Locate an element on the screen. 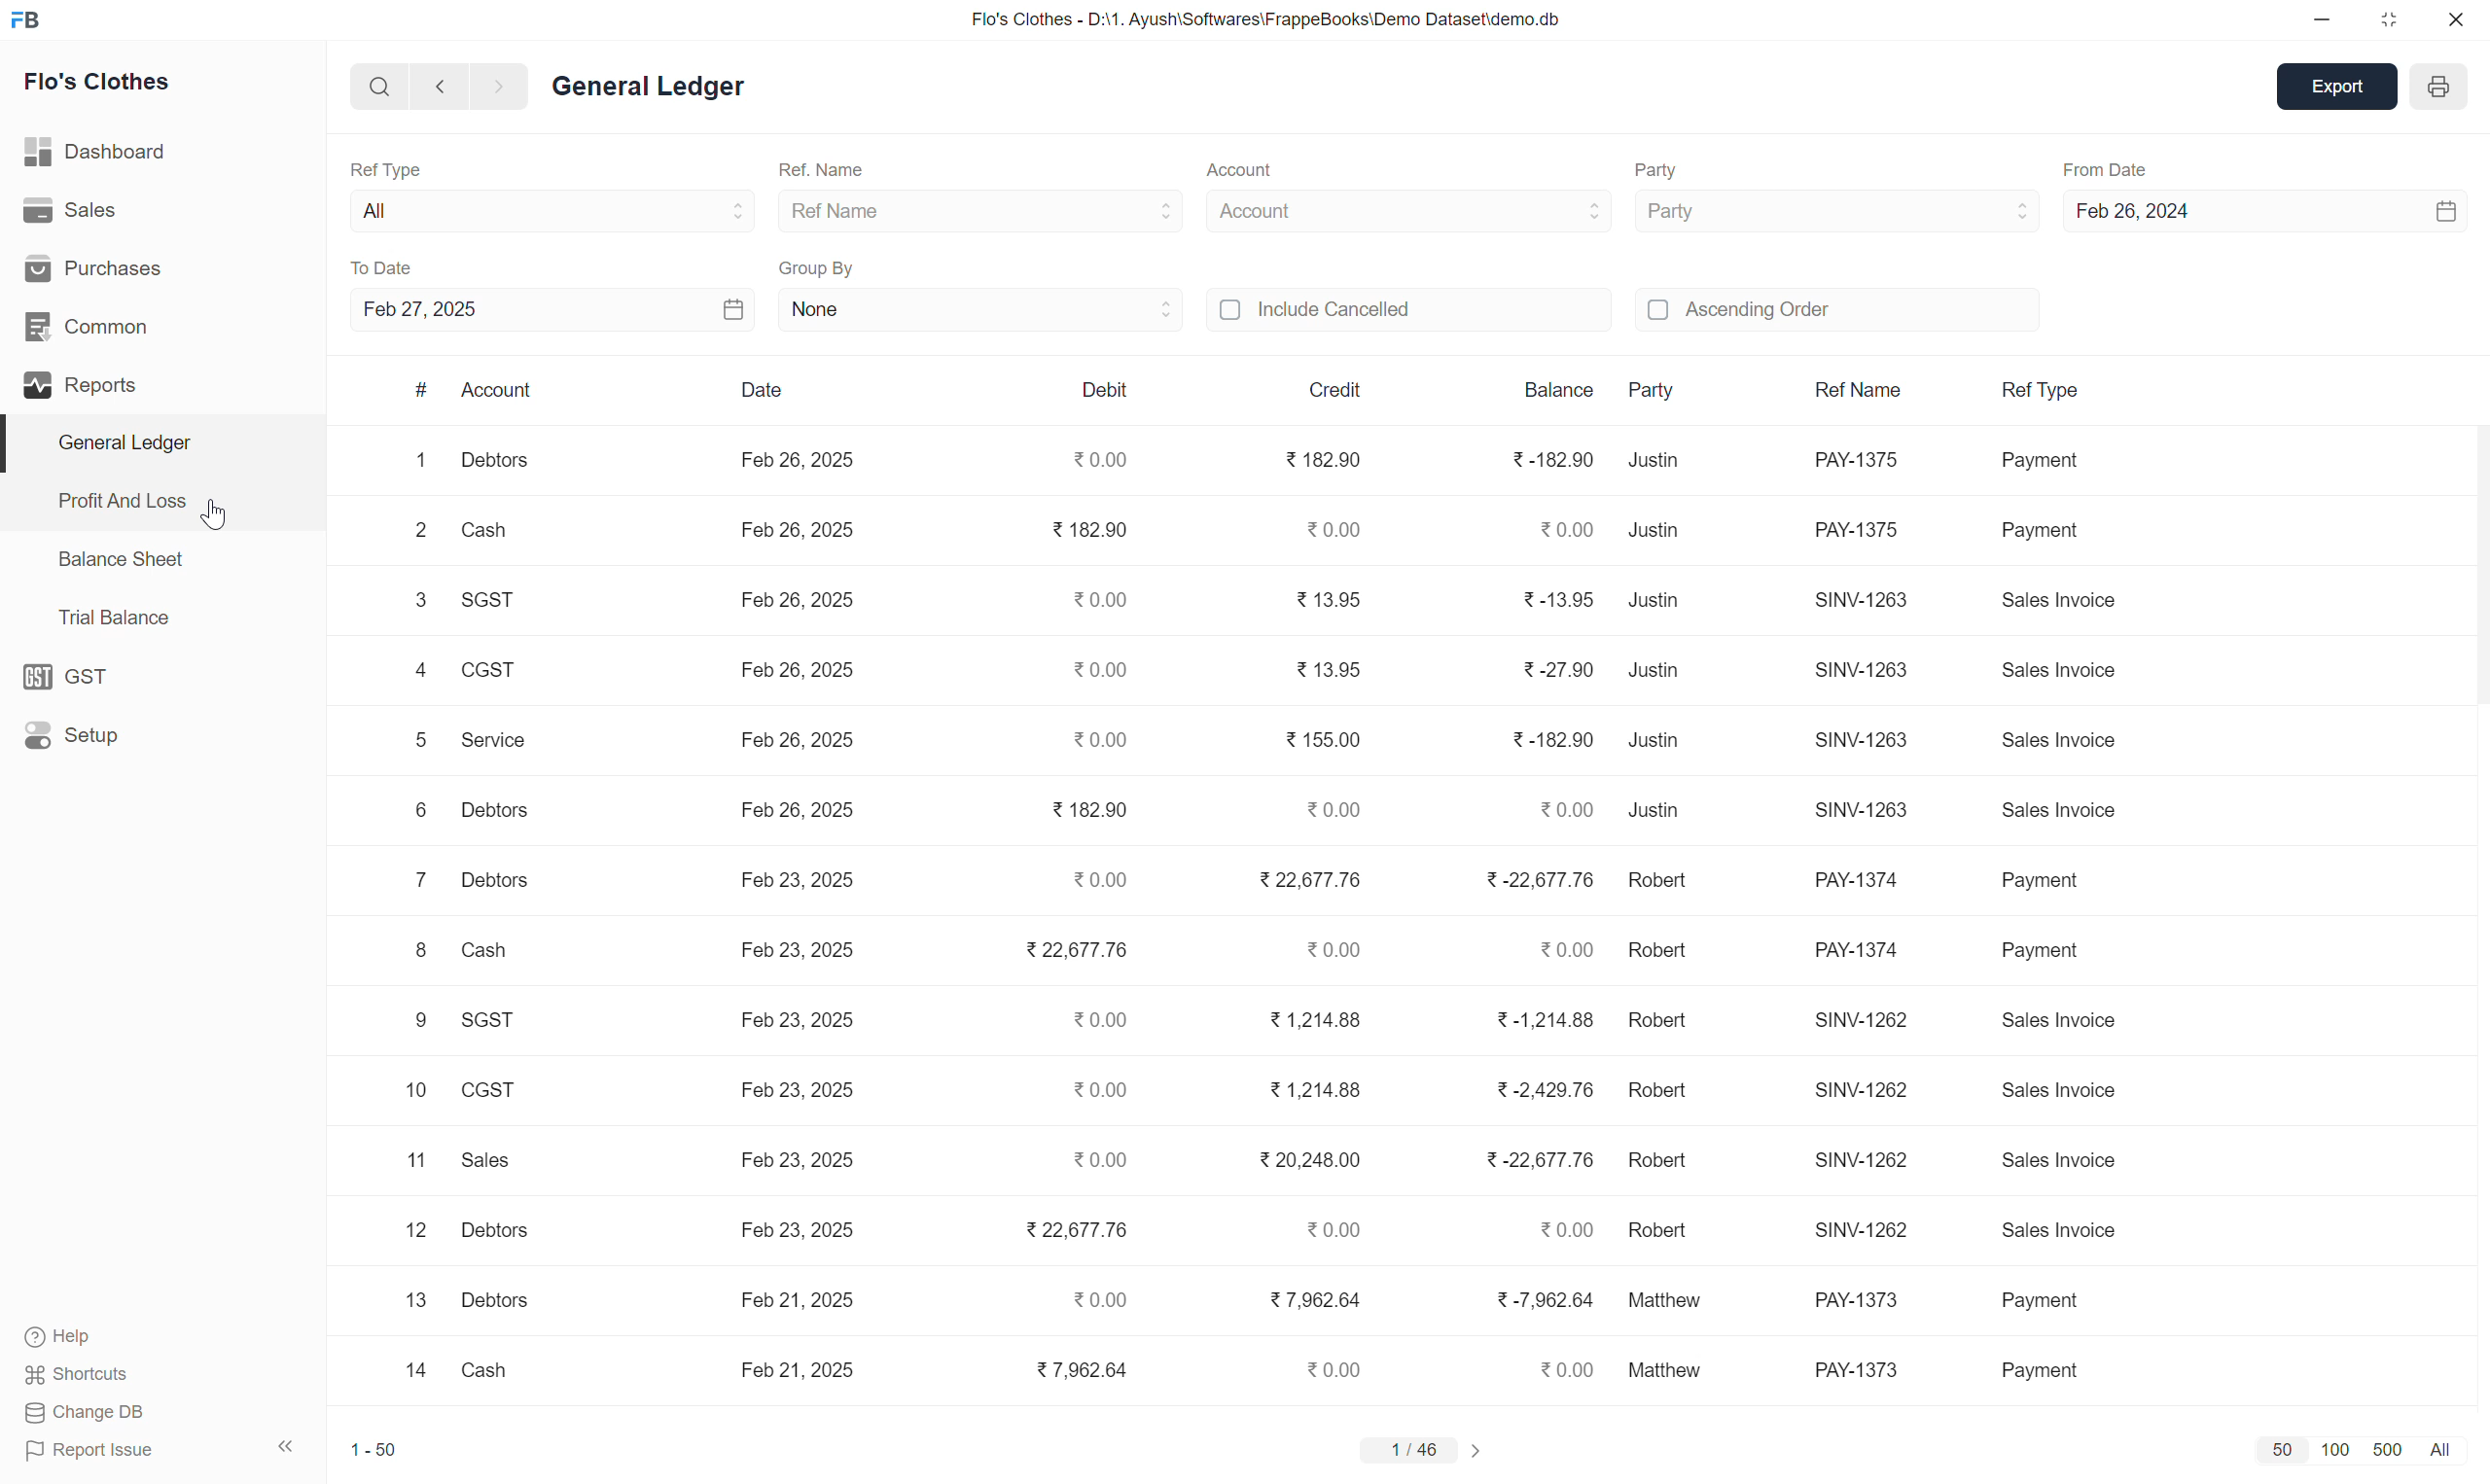 This screenshot has width=2490, height=1484. minimize is located at coordinates (2324, 16).